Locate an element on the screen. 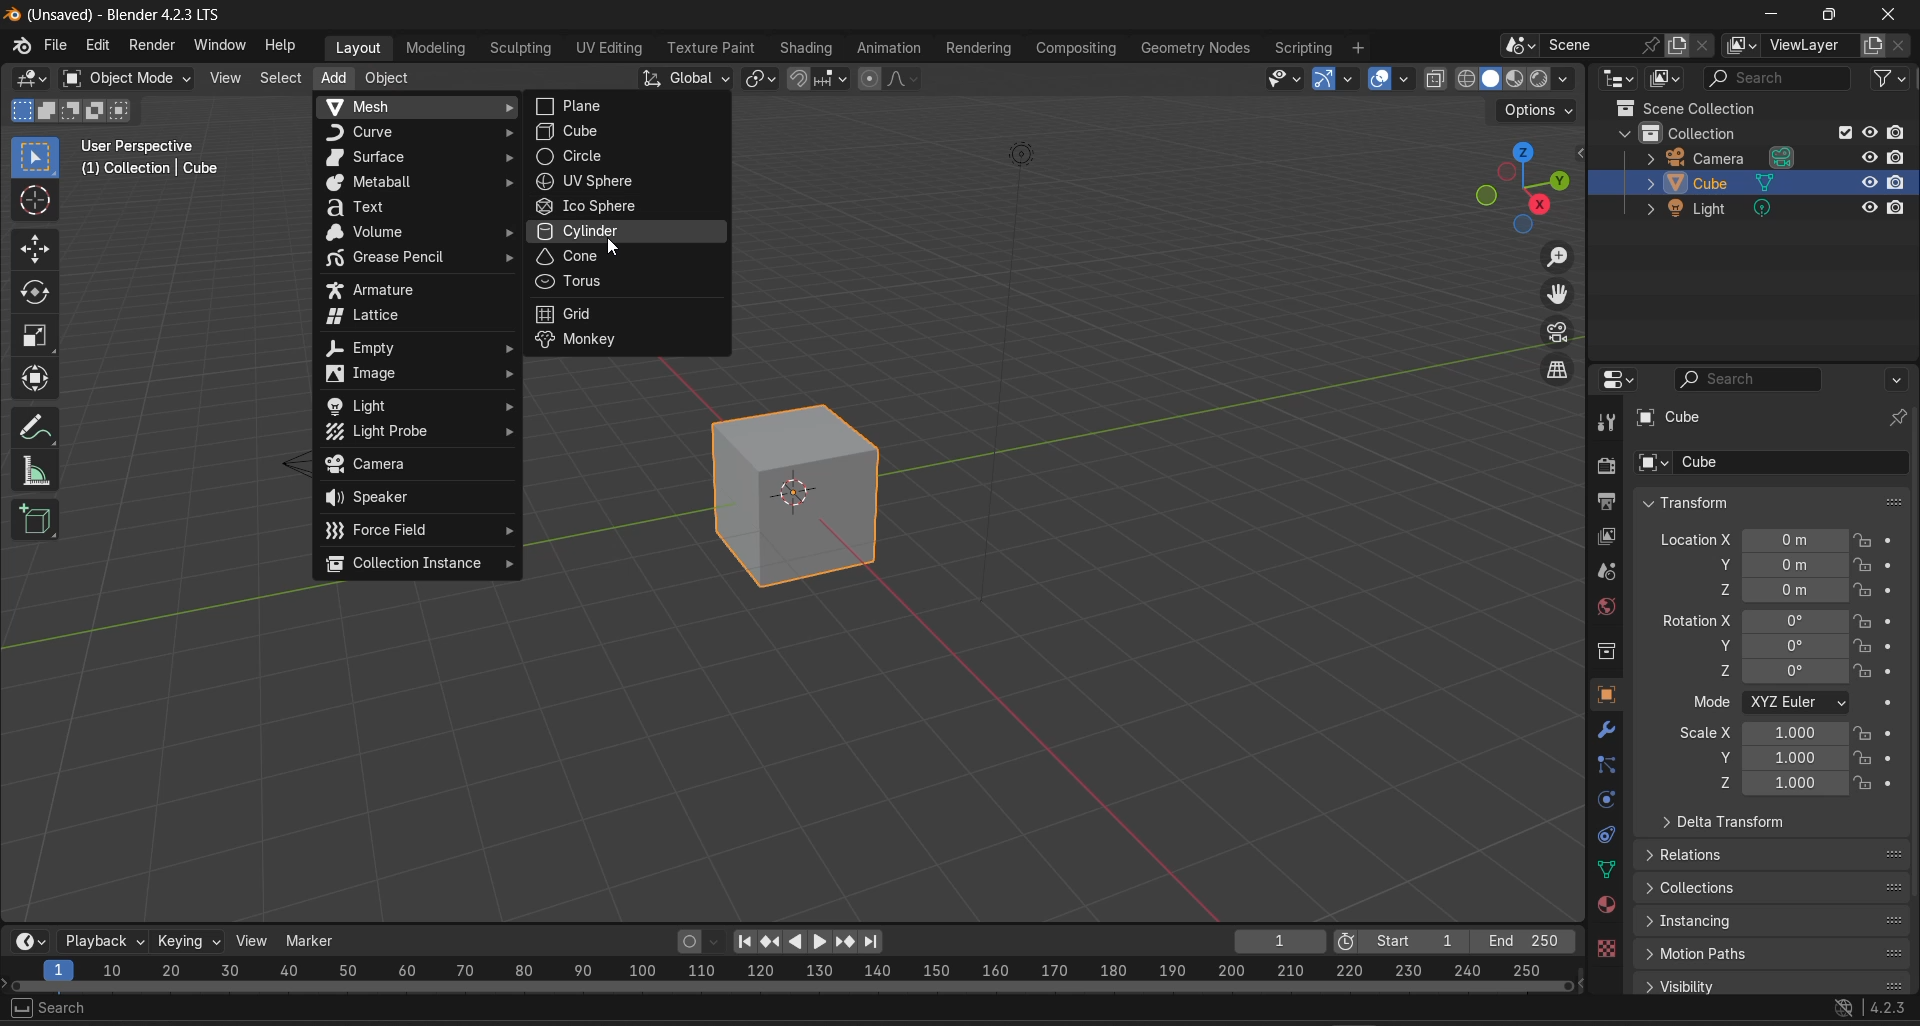 This screenshot has height=1026, width=1920. light probe is located at coordinates (421, 433).